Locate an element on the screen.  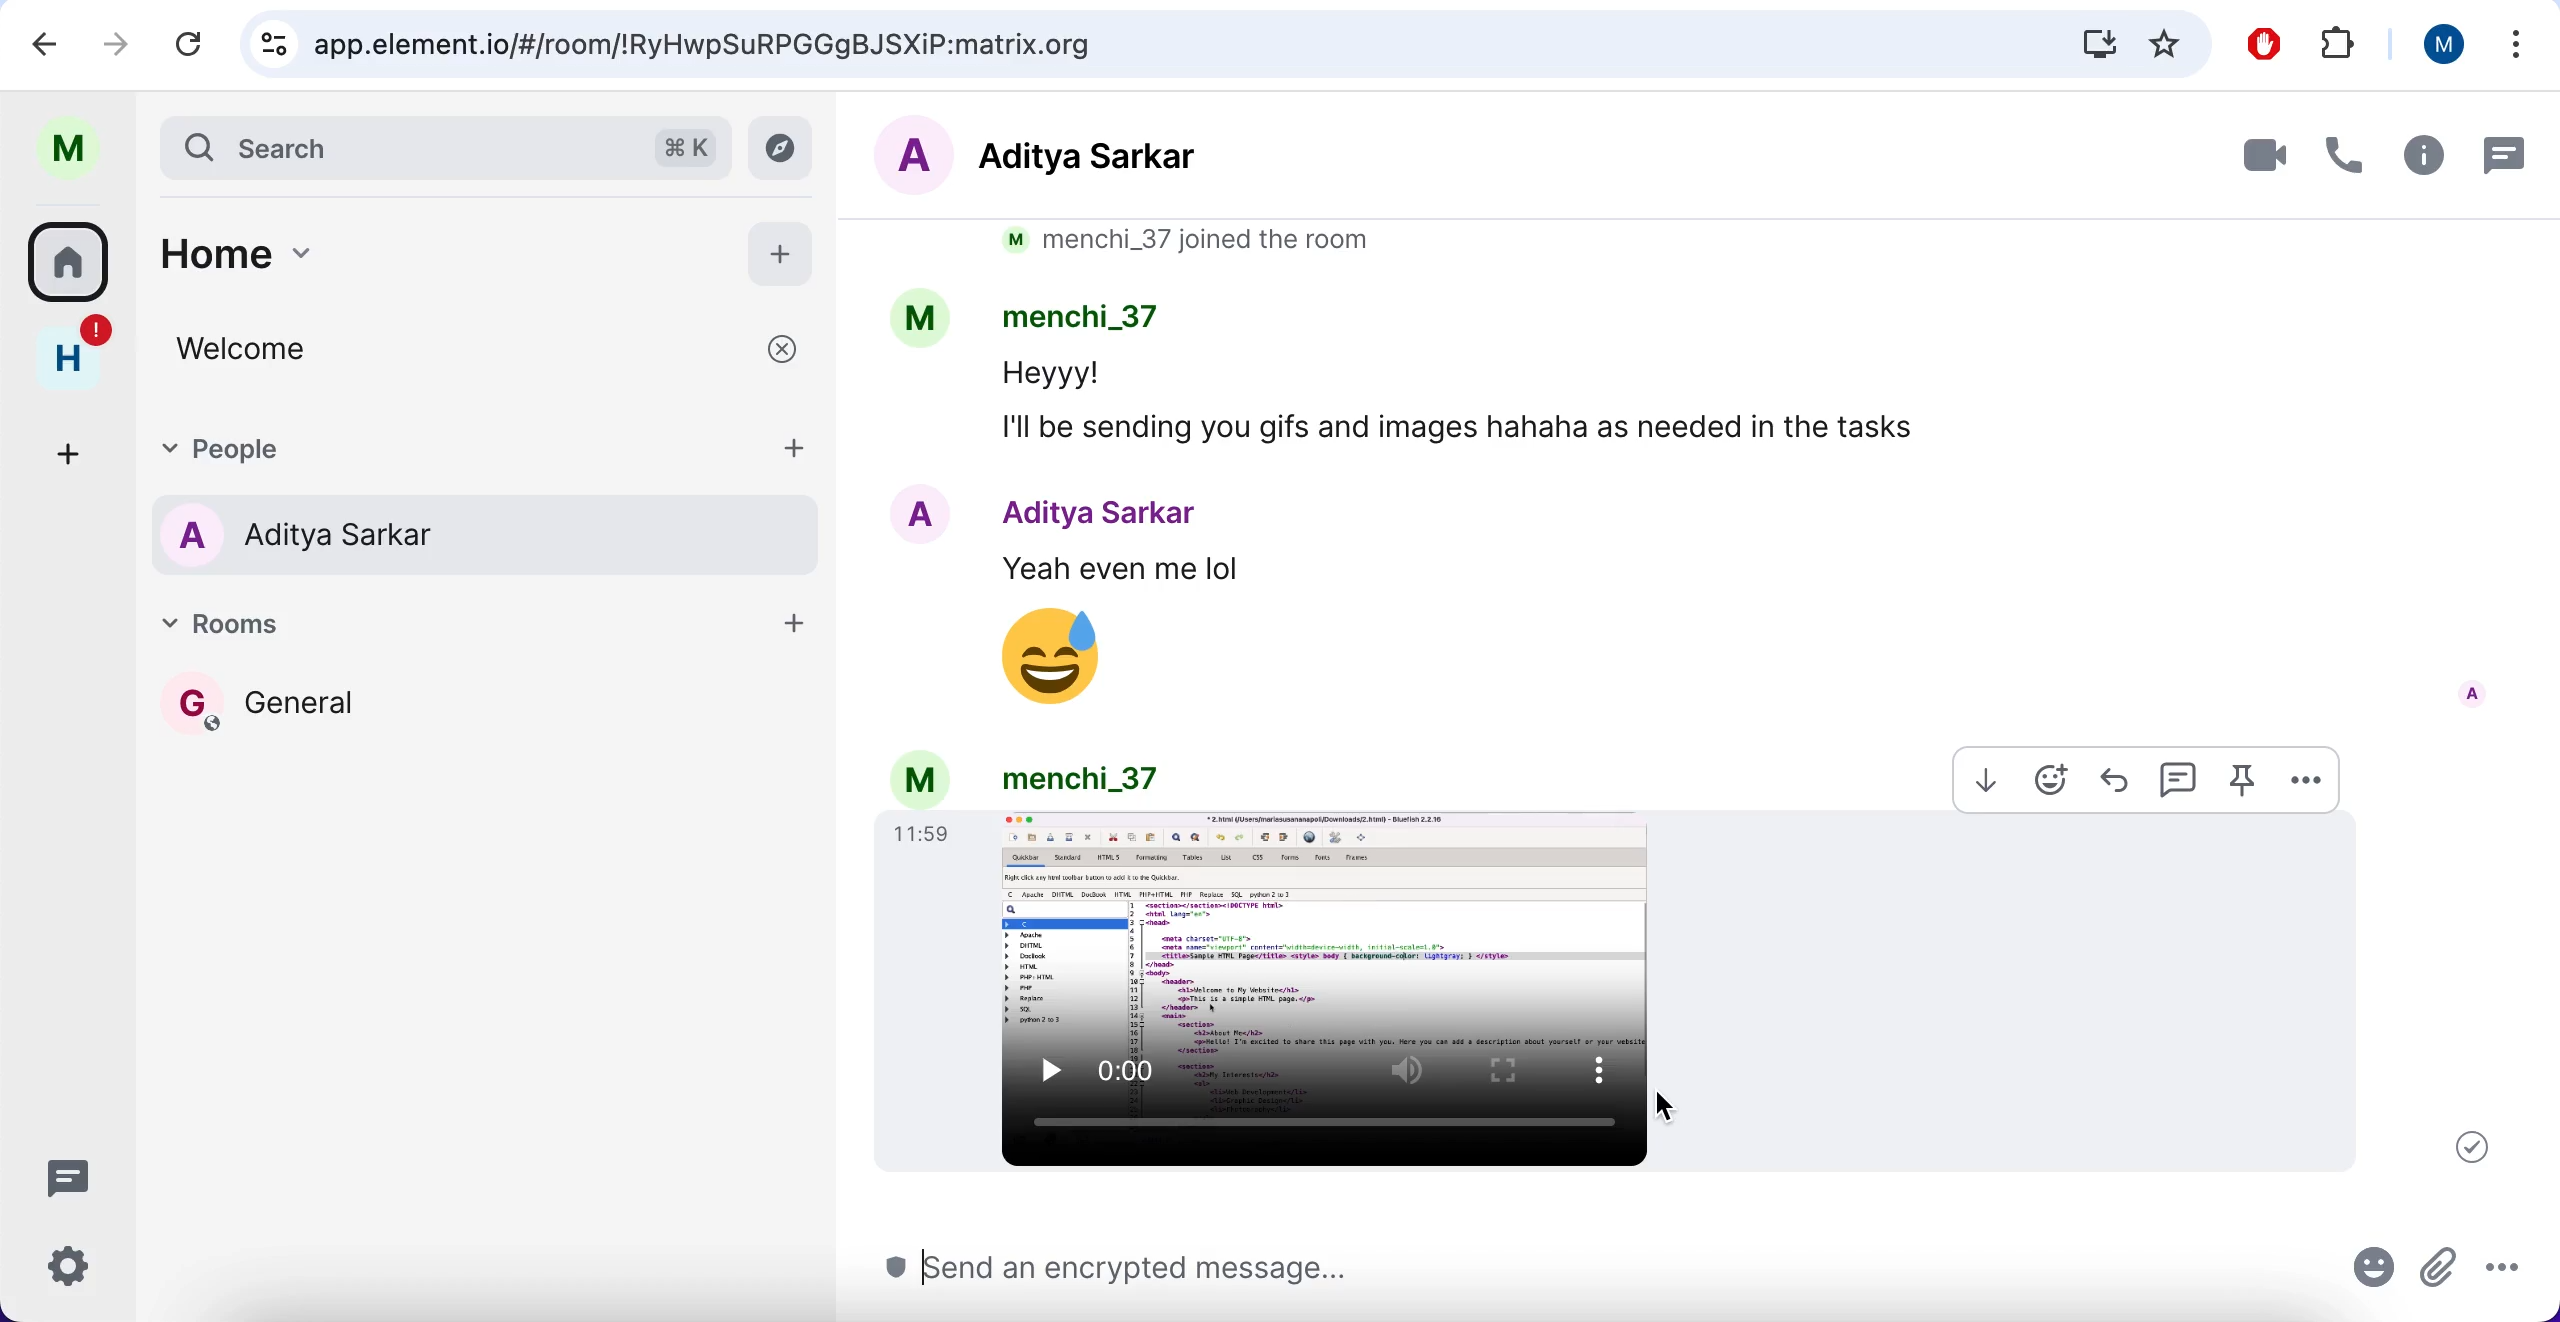
reload current page is located at coordinates (195, 43).